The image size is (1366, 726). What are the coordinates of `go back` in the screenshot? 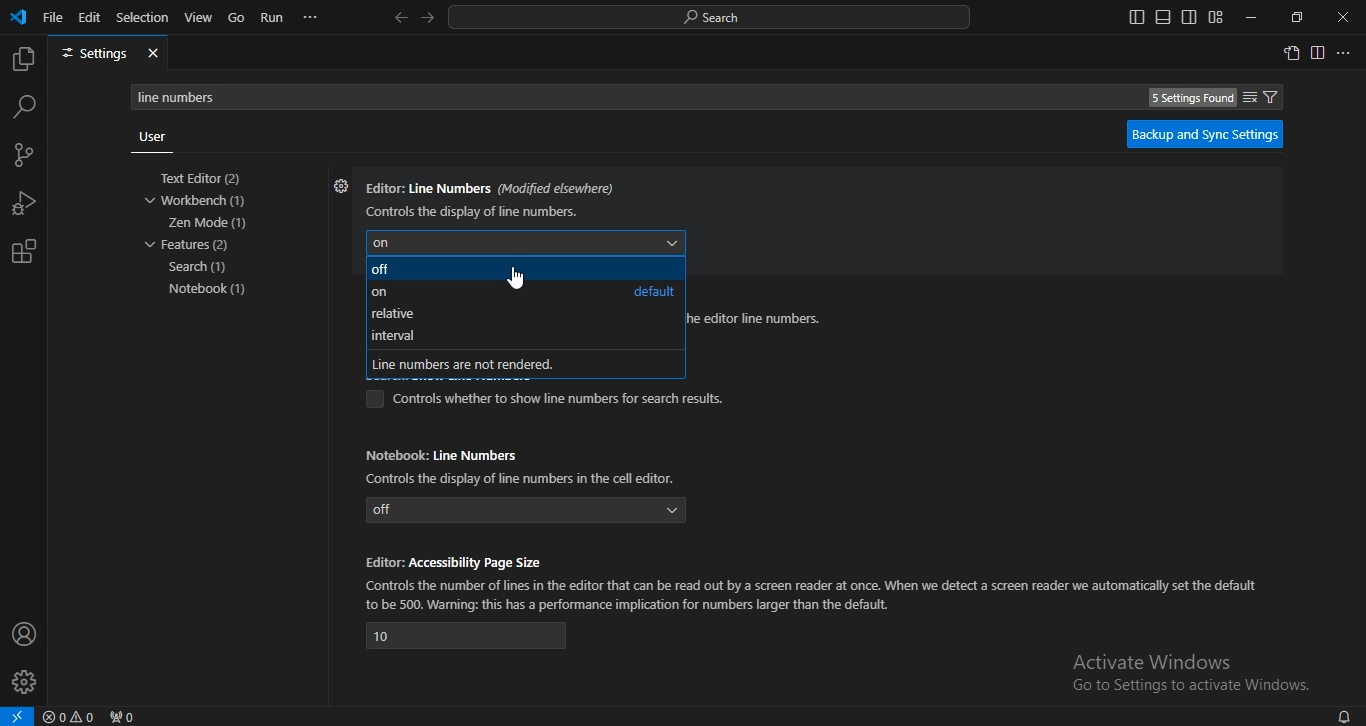 It's located at (400, 18).